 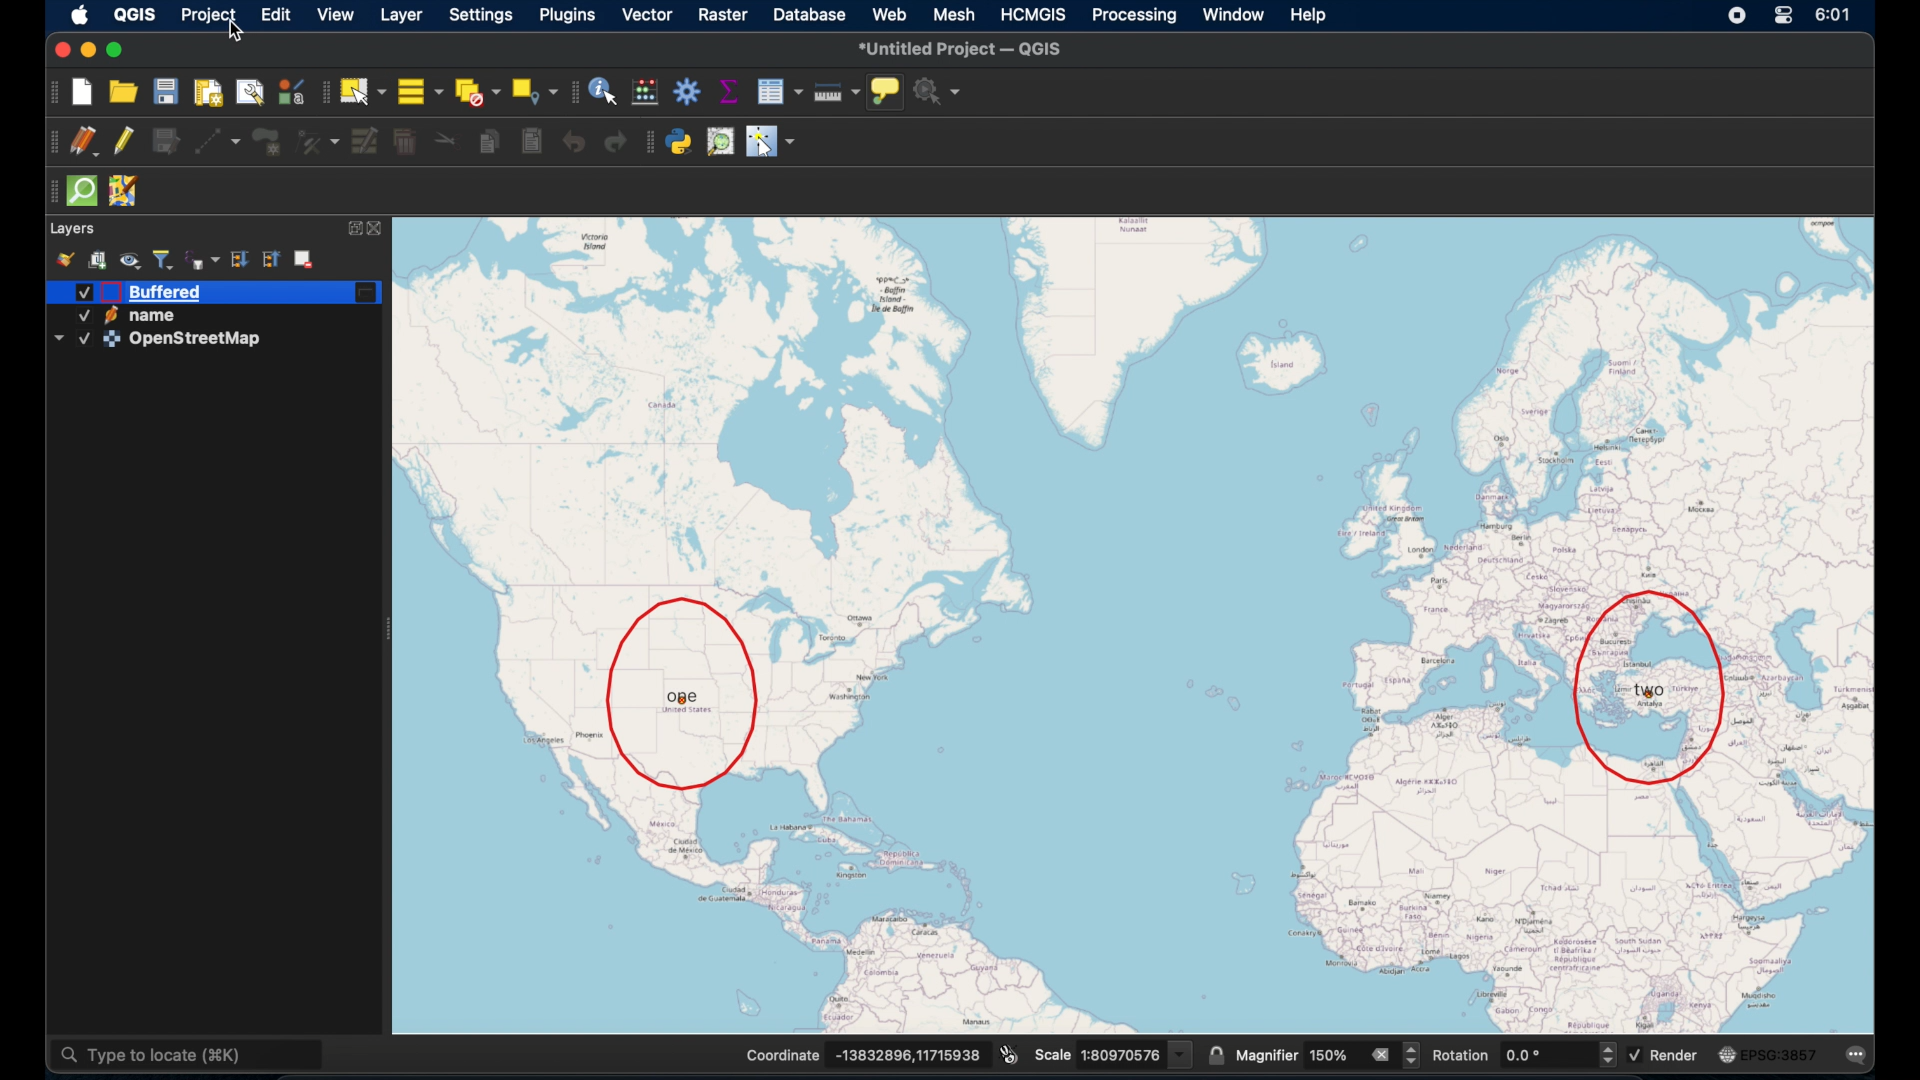 What do you see at coordinates (647, 91) in the screenshot?
I see `open field calculator` at bounding box center [647, 91].